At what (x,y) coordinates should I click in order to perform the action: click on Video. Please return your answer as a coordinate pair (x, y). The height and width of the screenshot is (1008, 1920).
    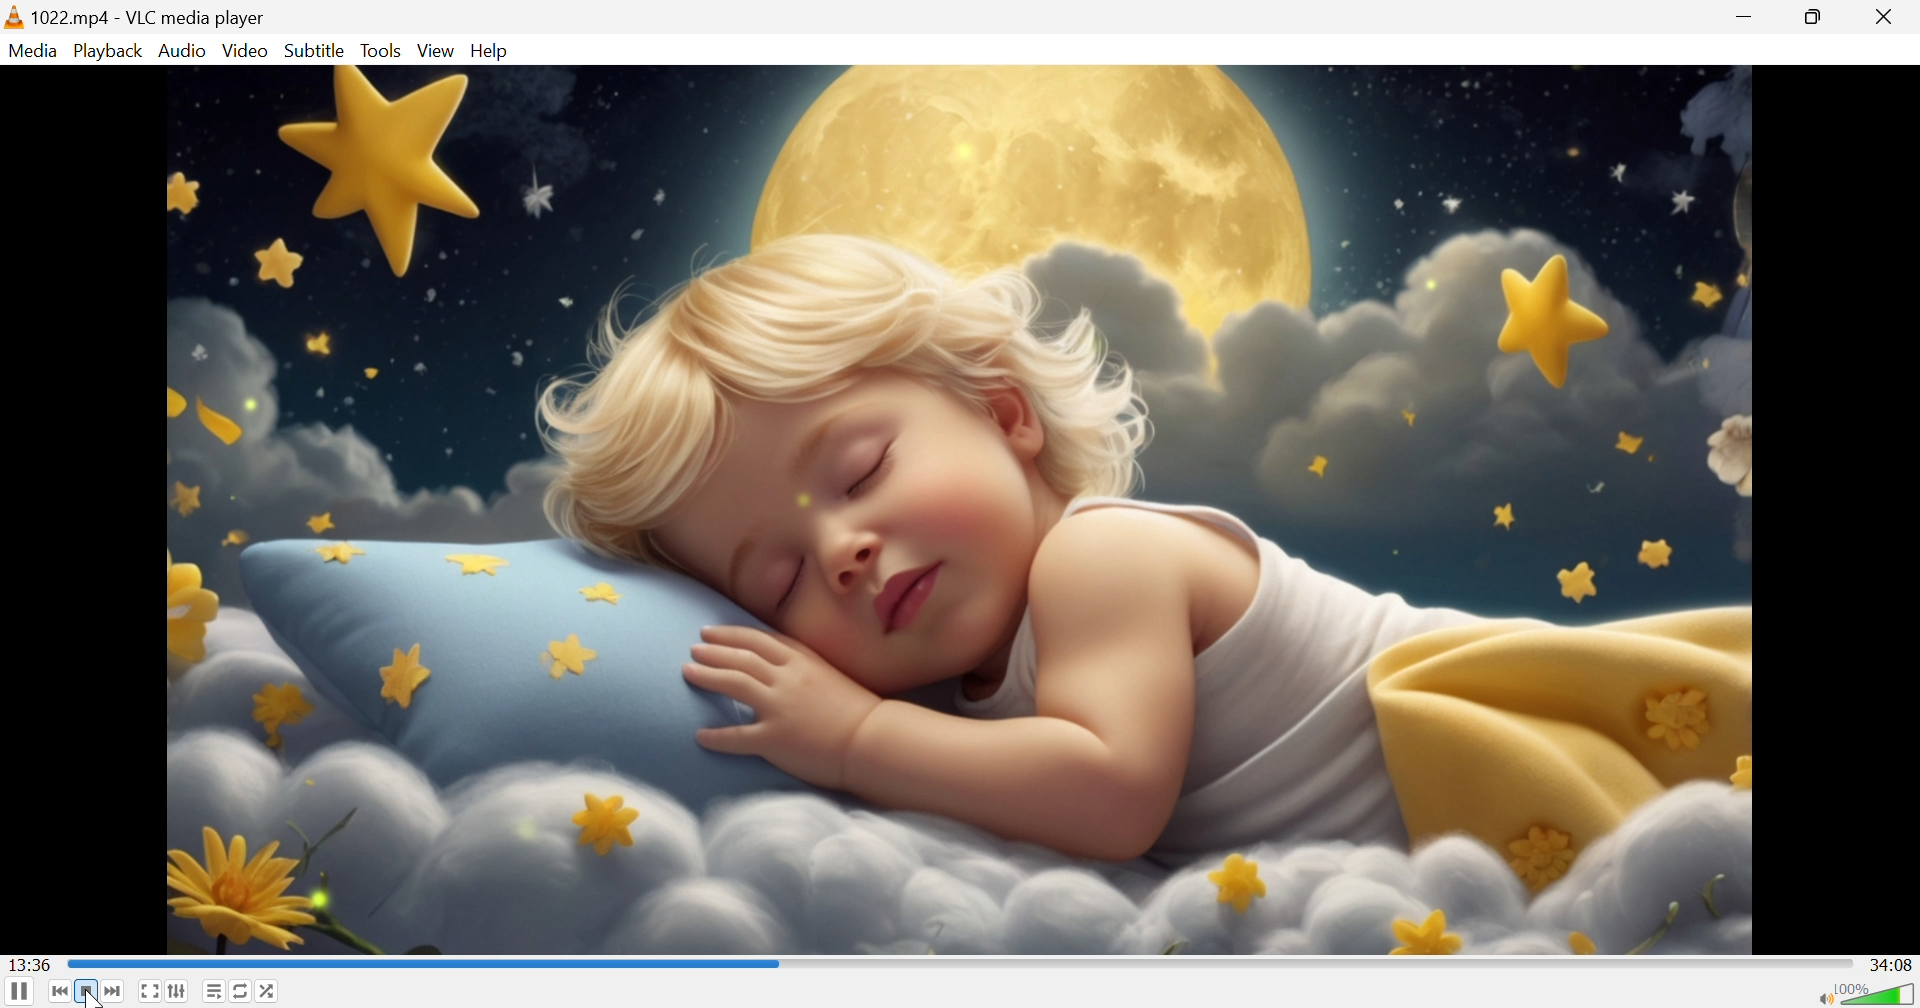
    Looking at the image, I should click on (246, 51).